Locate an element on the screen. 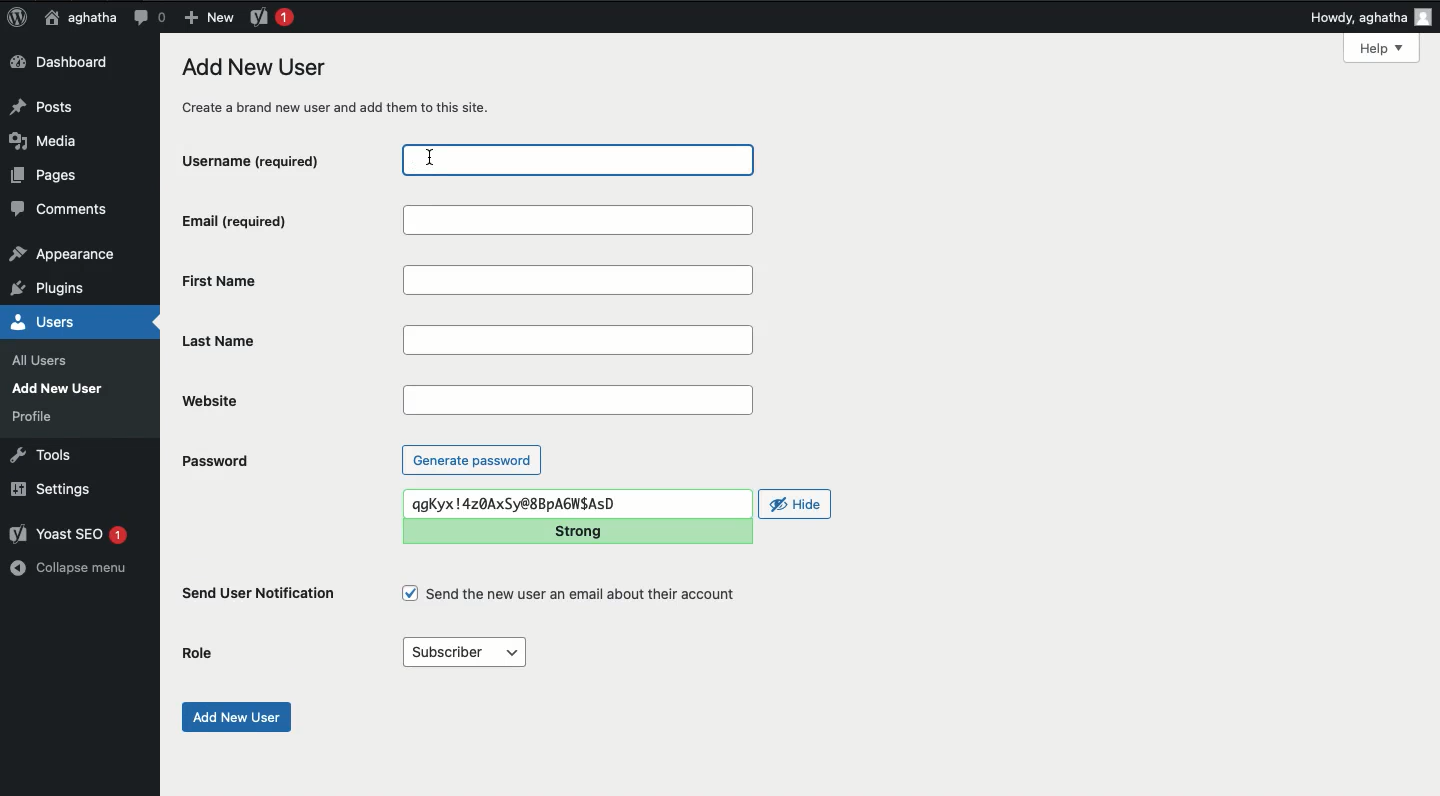 The image size is (1440, 796). plugins is located at coordinates (58, 289).